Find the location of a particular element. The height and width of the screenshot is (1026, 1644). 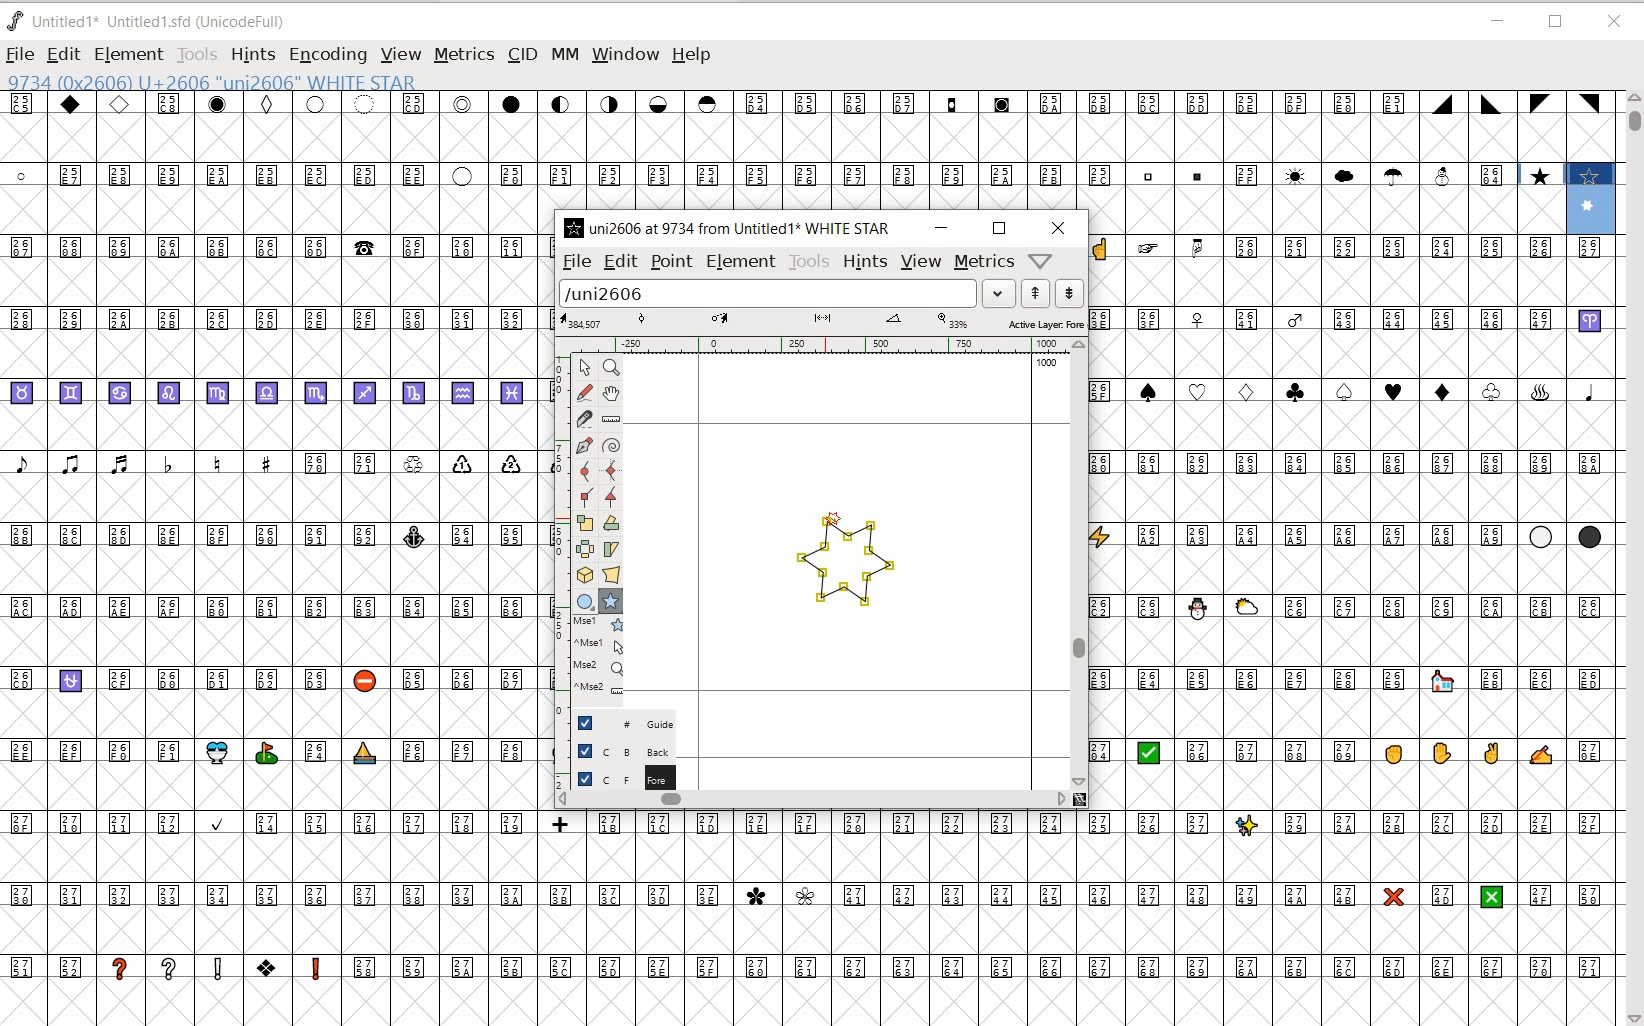

ADD A TANGENT POINT is located at coordinates (612, 498).